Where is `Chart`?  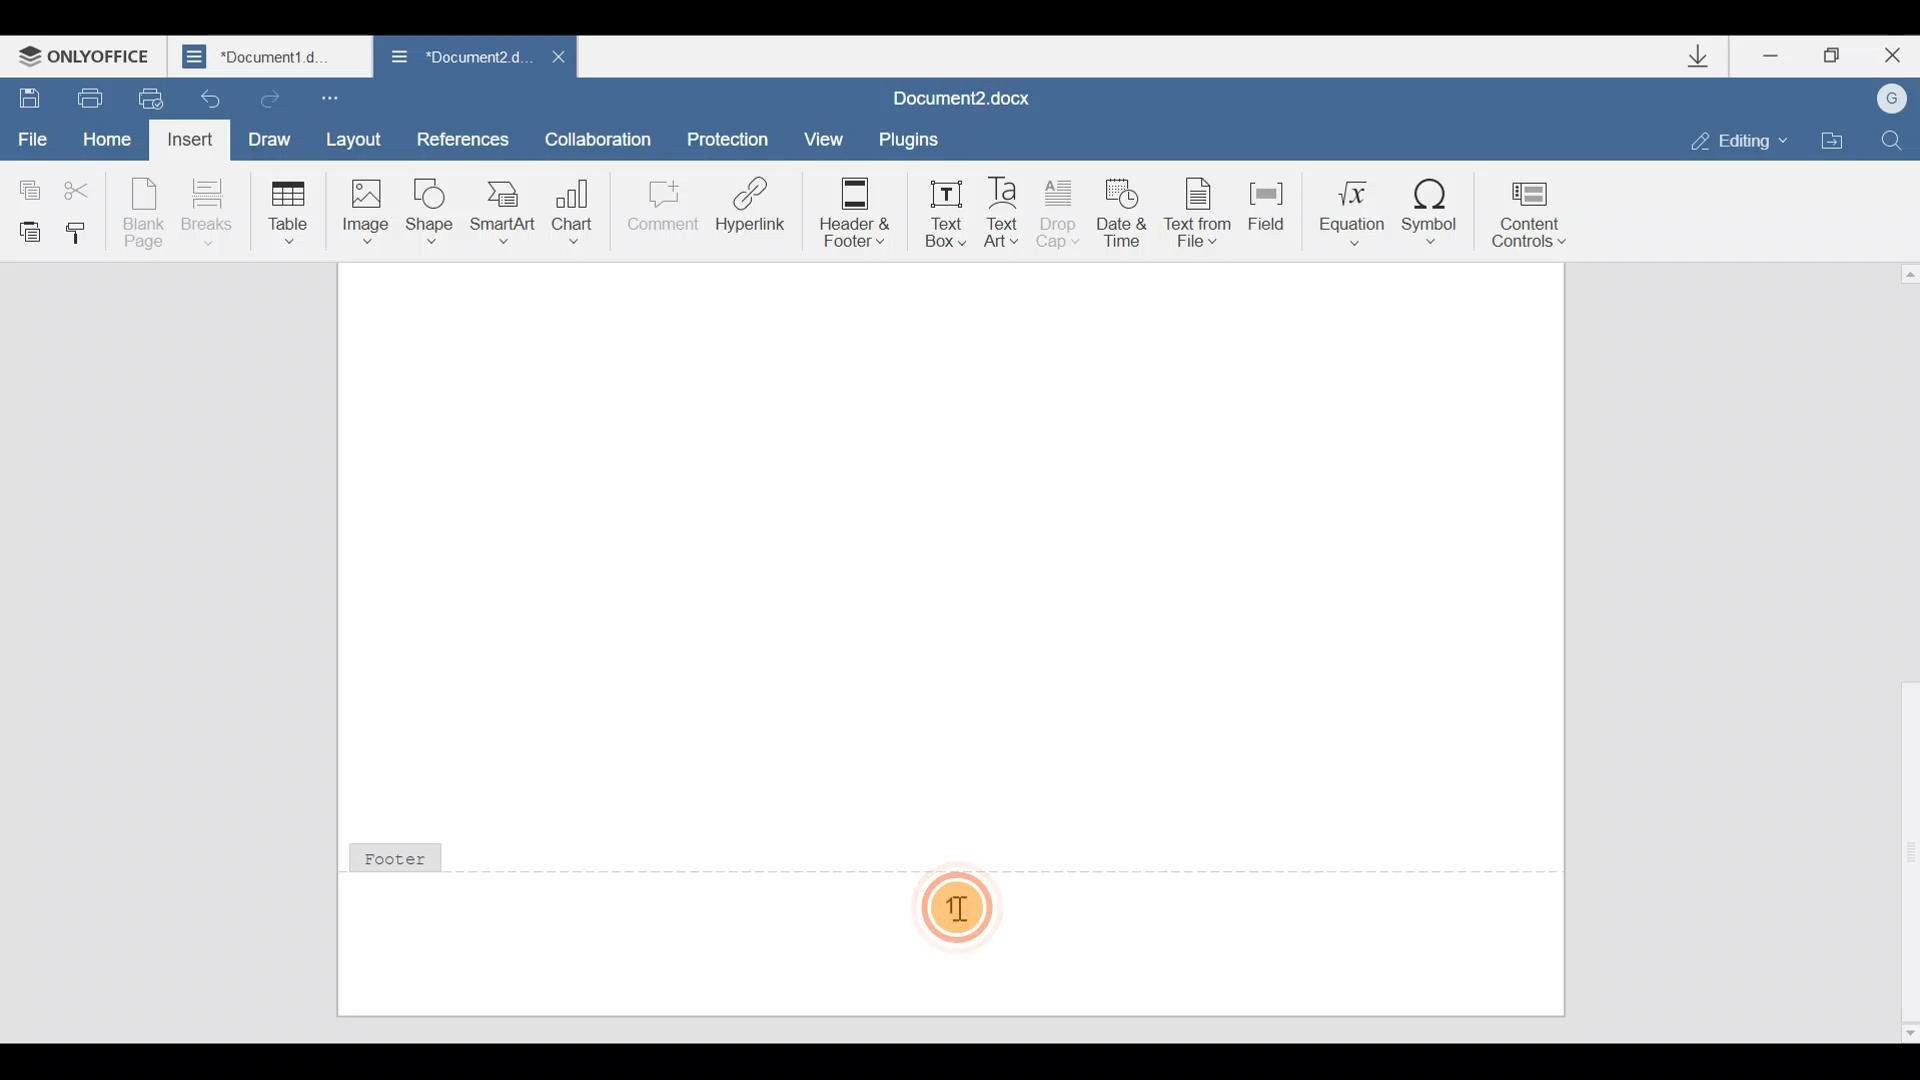
Chart is located at coordinates (576, 205).